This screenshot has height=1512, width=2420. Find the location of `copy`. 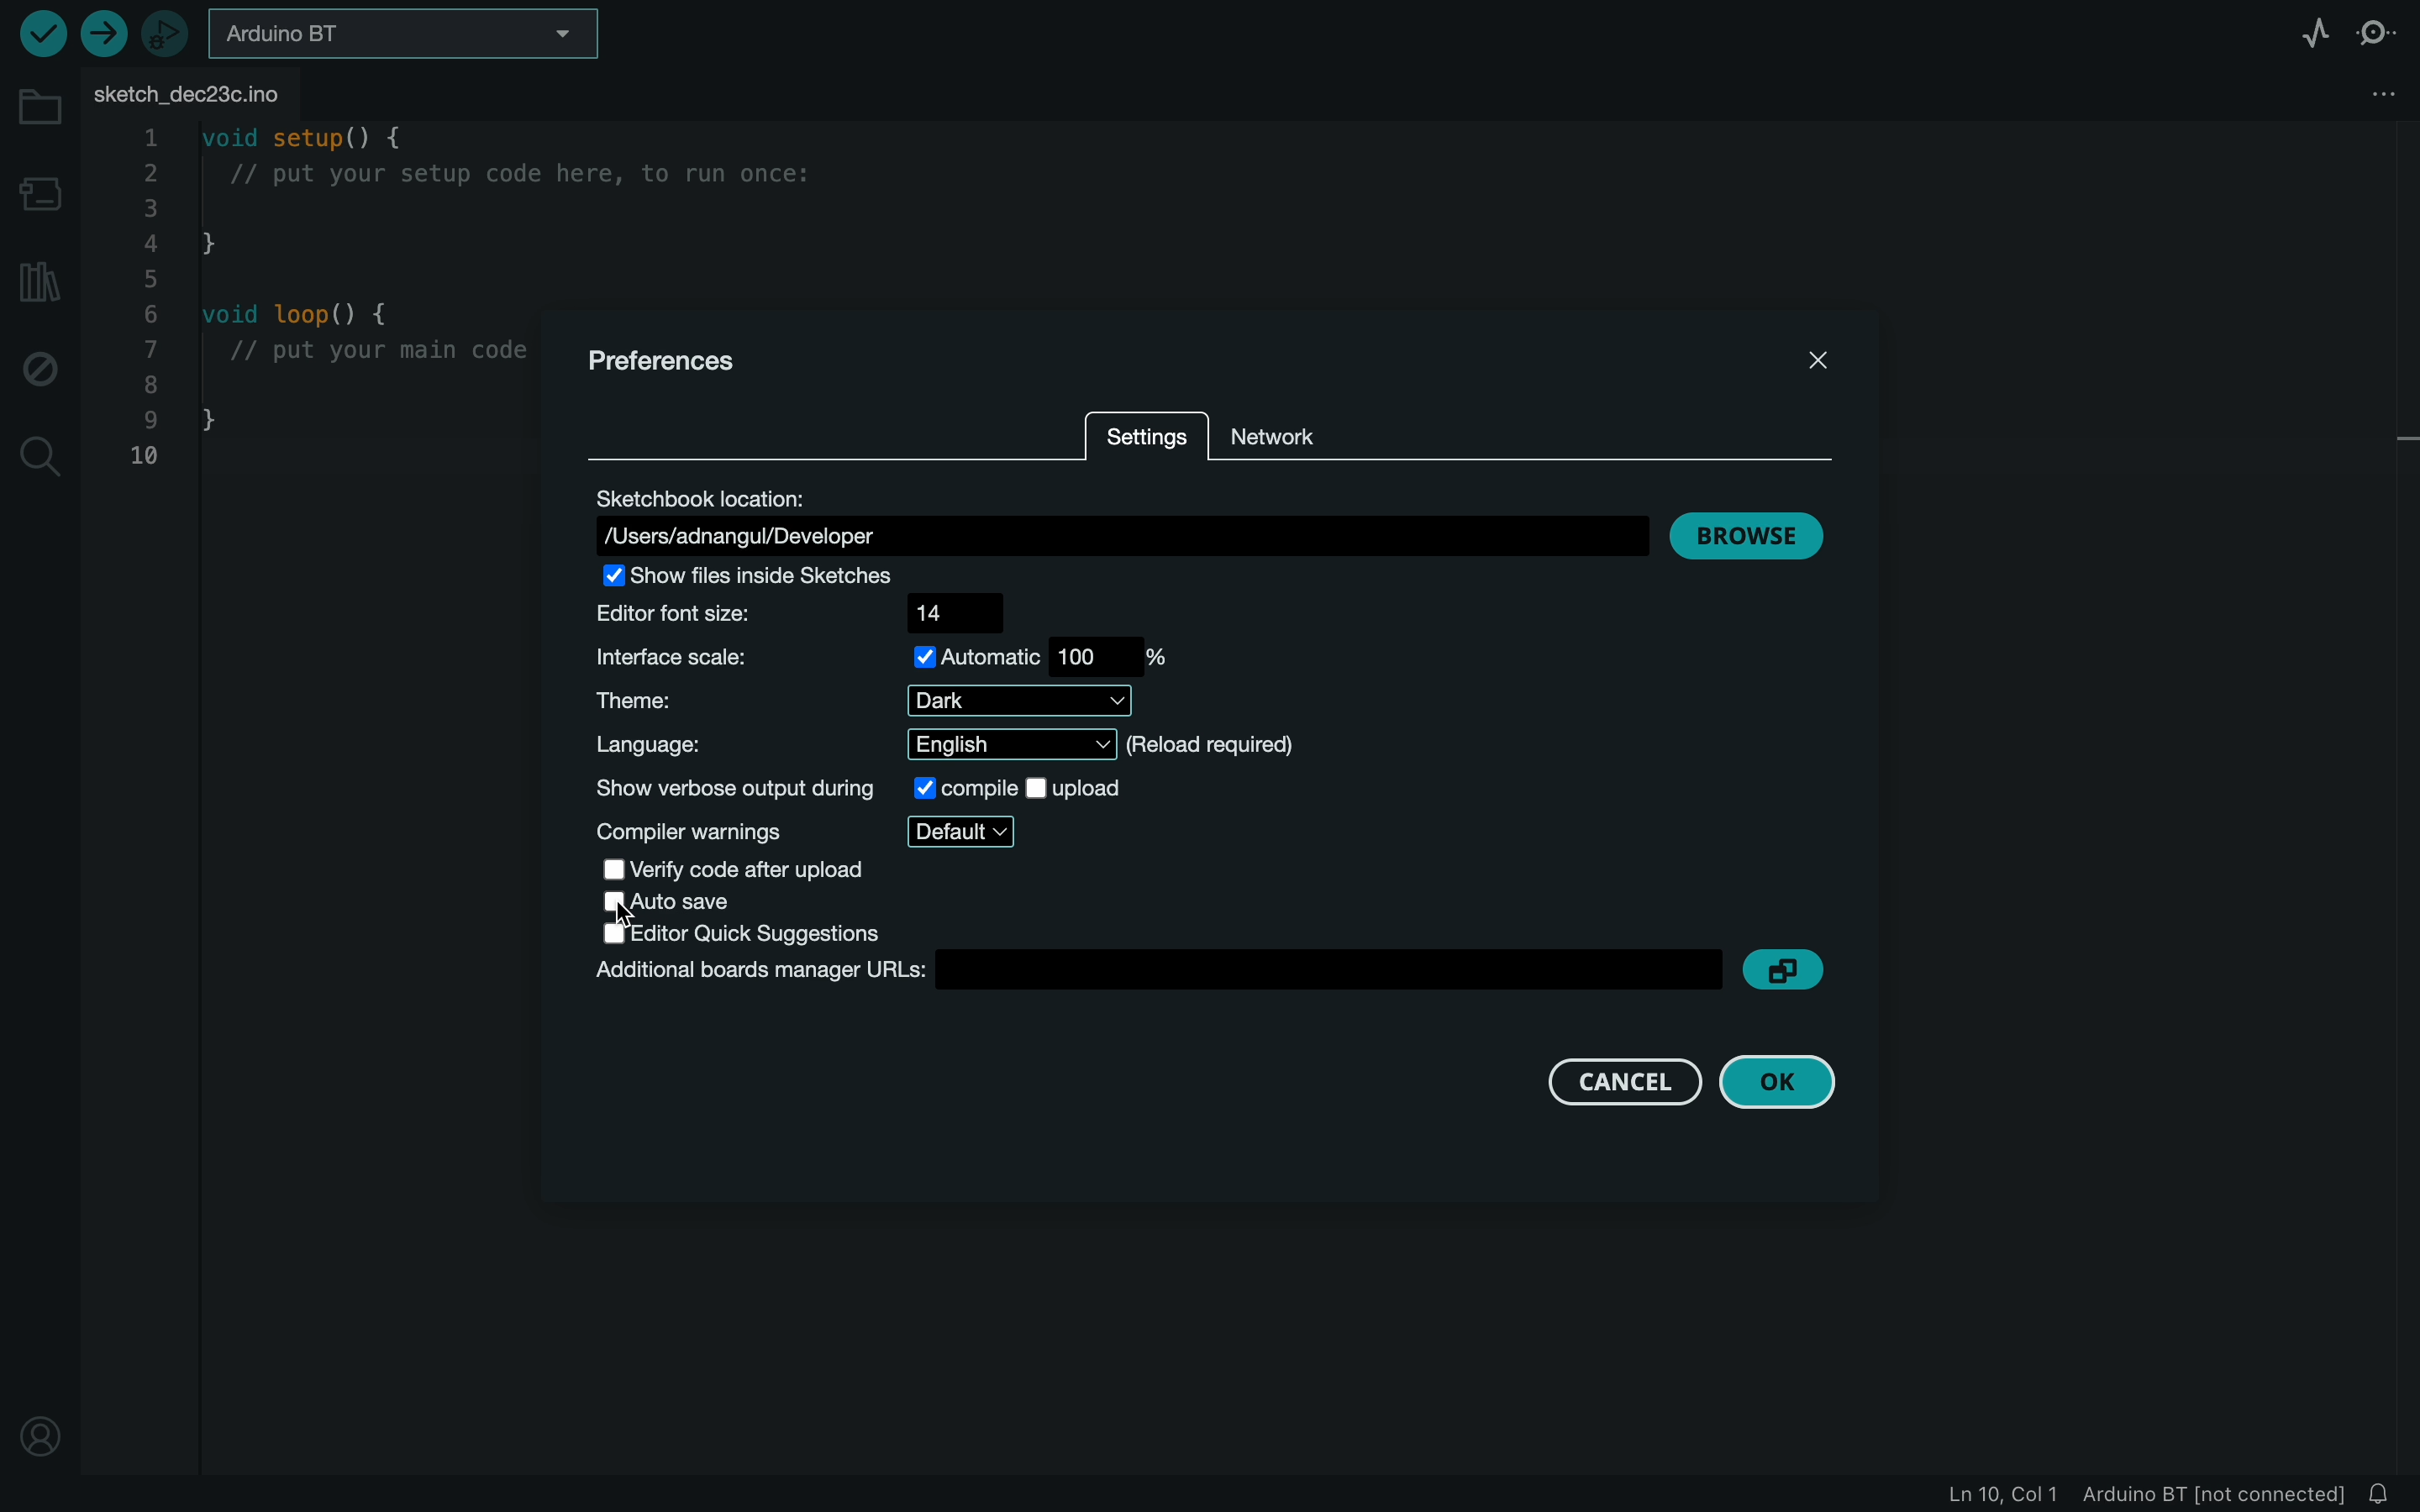

copy is located at coordinates (1782, 969).